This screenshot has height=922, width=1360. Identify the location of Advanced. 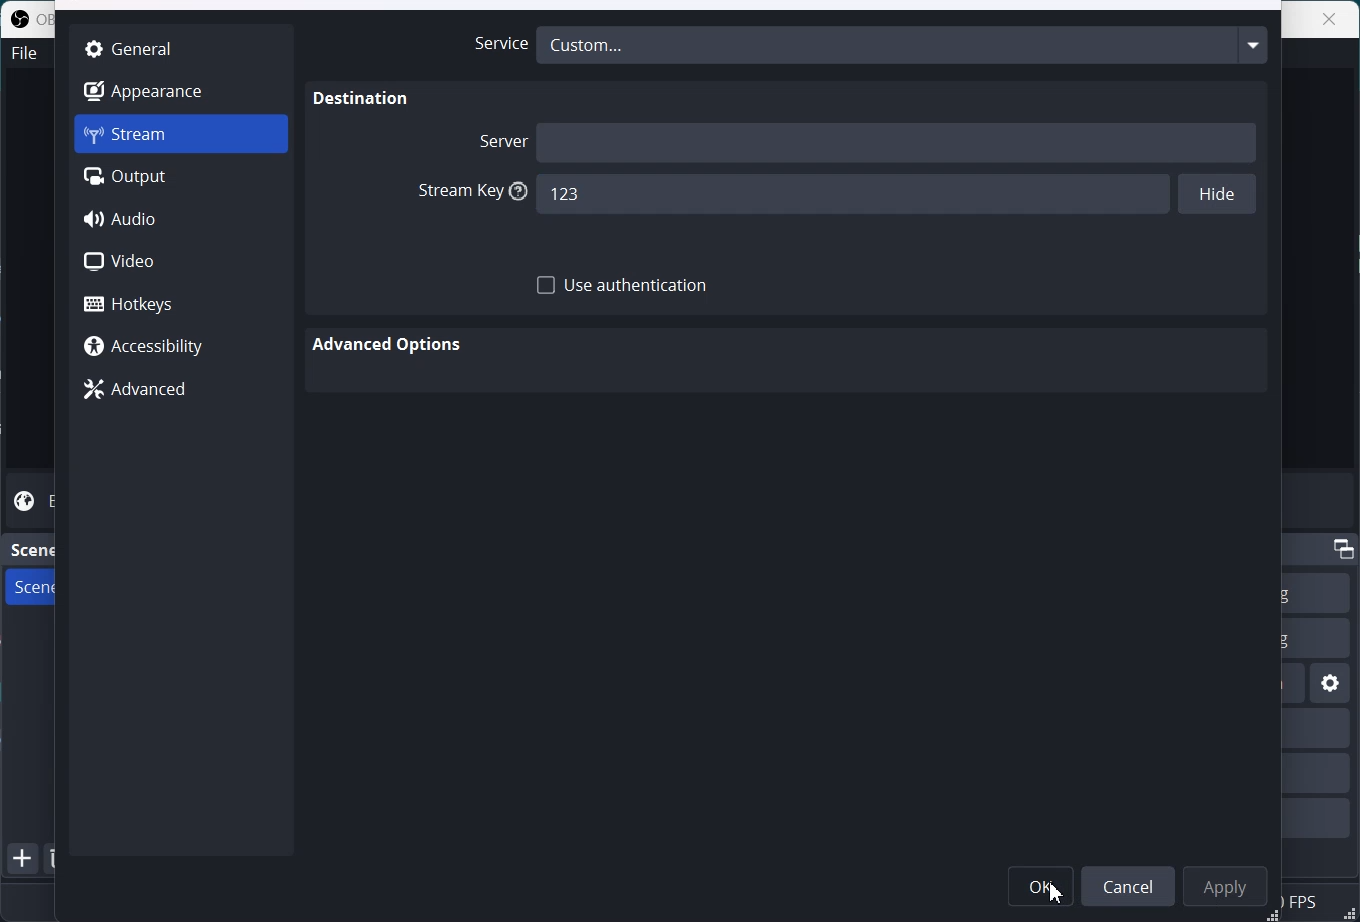
(180, 390).